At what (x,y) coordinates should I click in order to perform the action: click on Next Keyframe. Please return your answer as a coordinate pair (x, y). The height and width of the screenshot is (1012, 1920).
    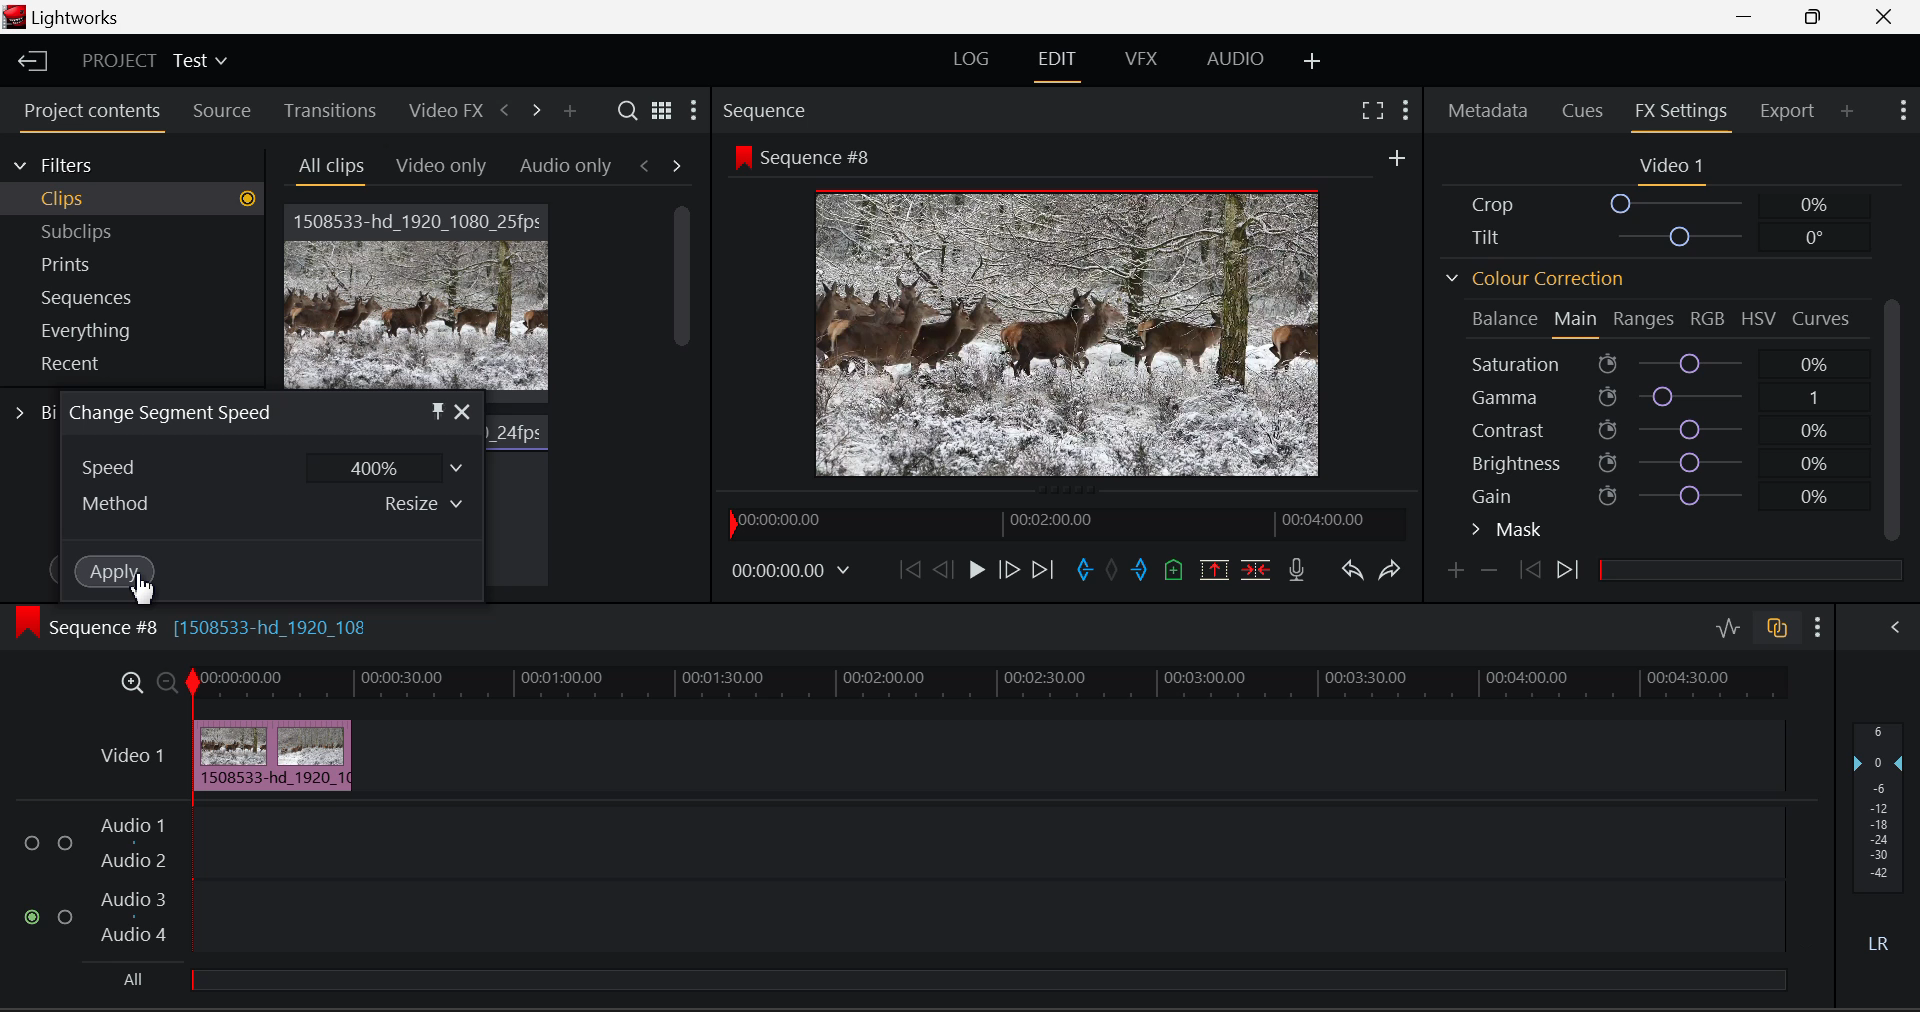
    Looking at the image, I should click on (1570, 570).